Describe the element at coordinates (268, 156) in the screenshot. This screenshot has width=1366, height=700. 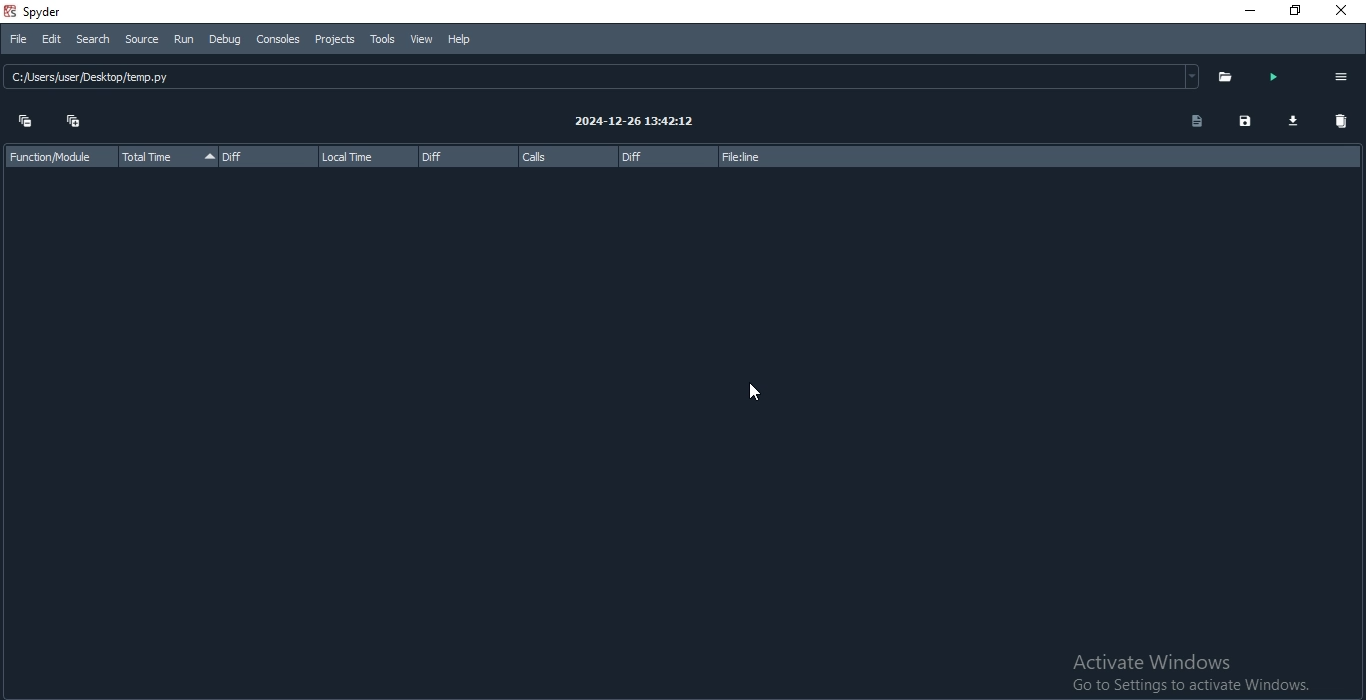
I see `diff` at that location.